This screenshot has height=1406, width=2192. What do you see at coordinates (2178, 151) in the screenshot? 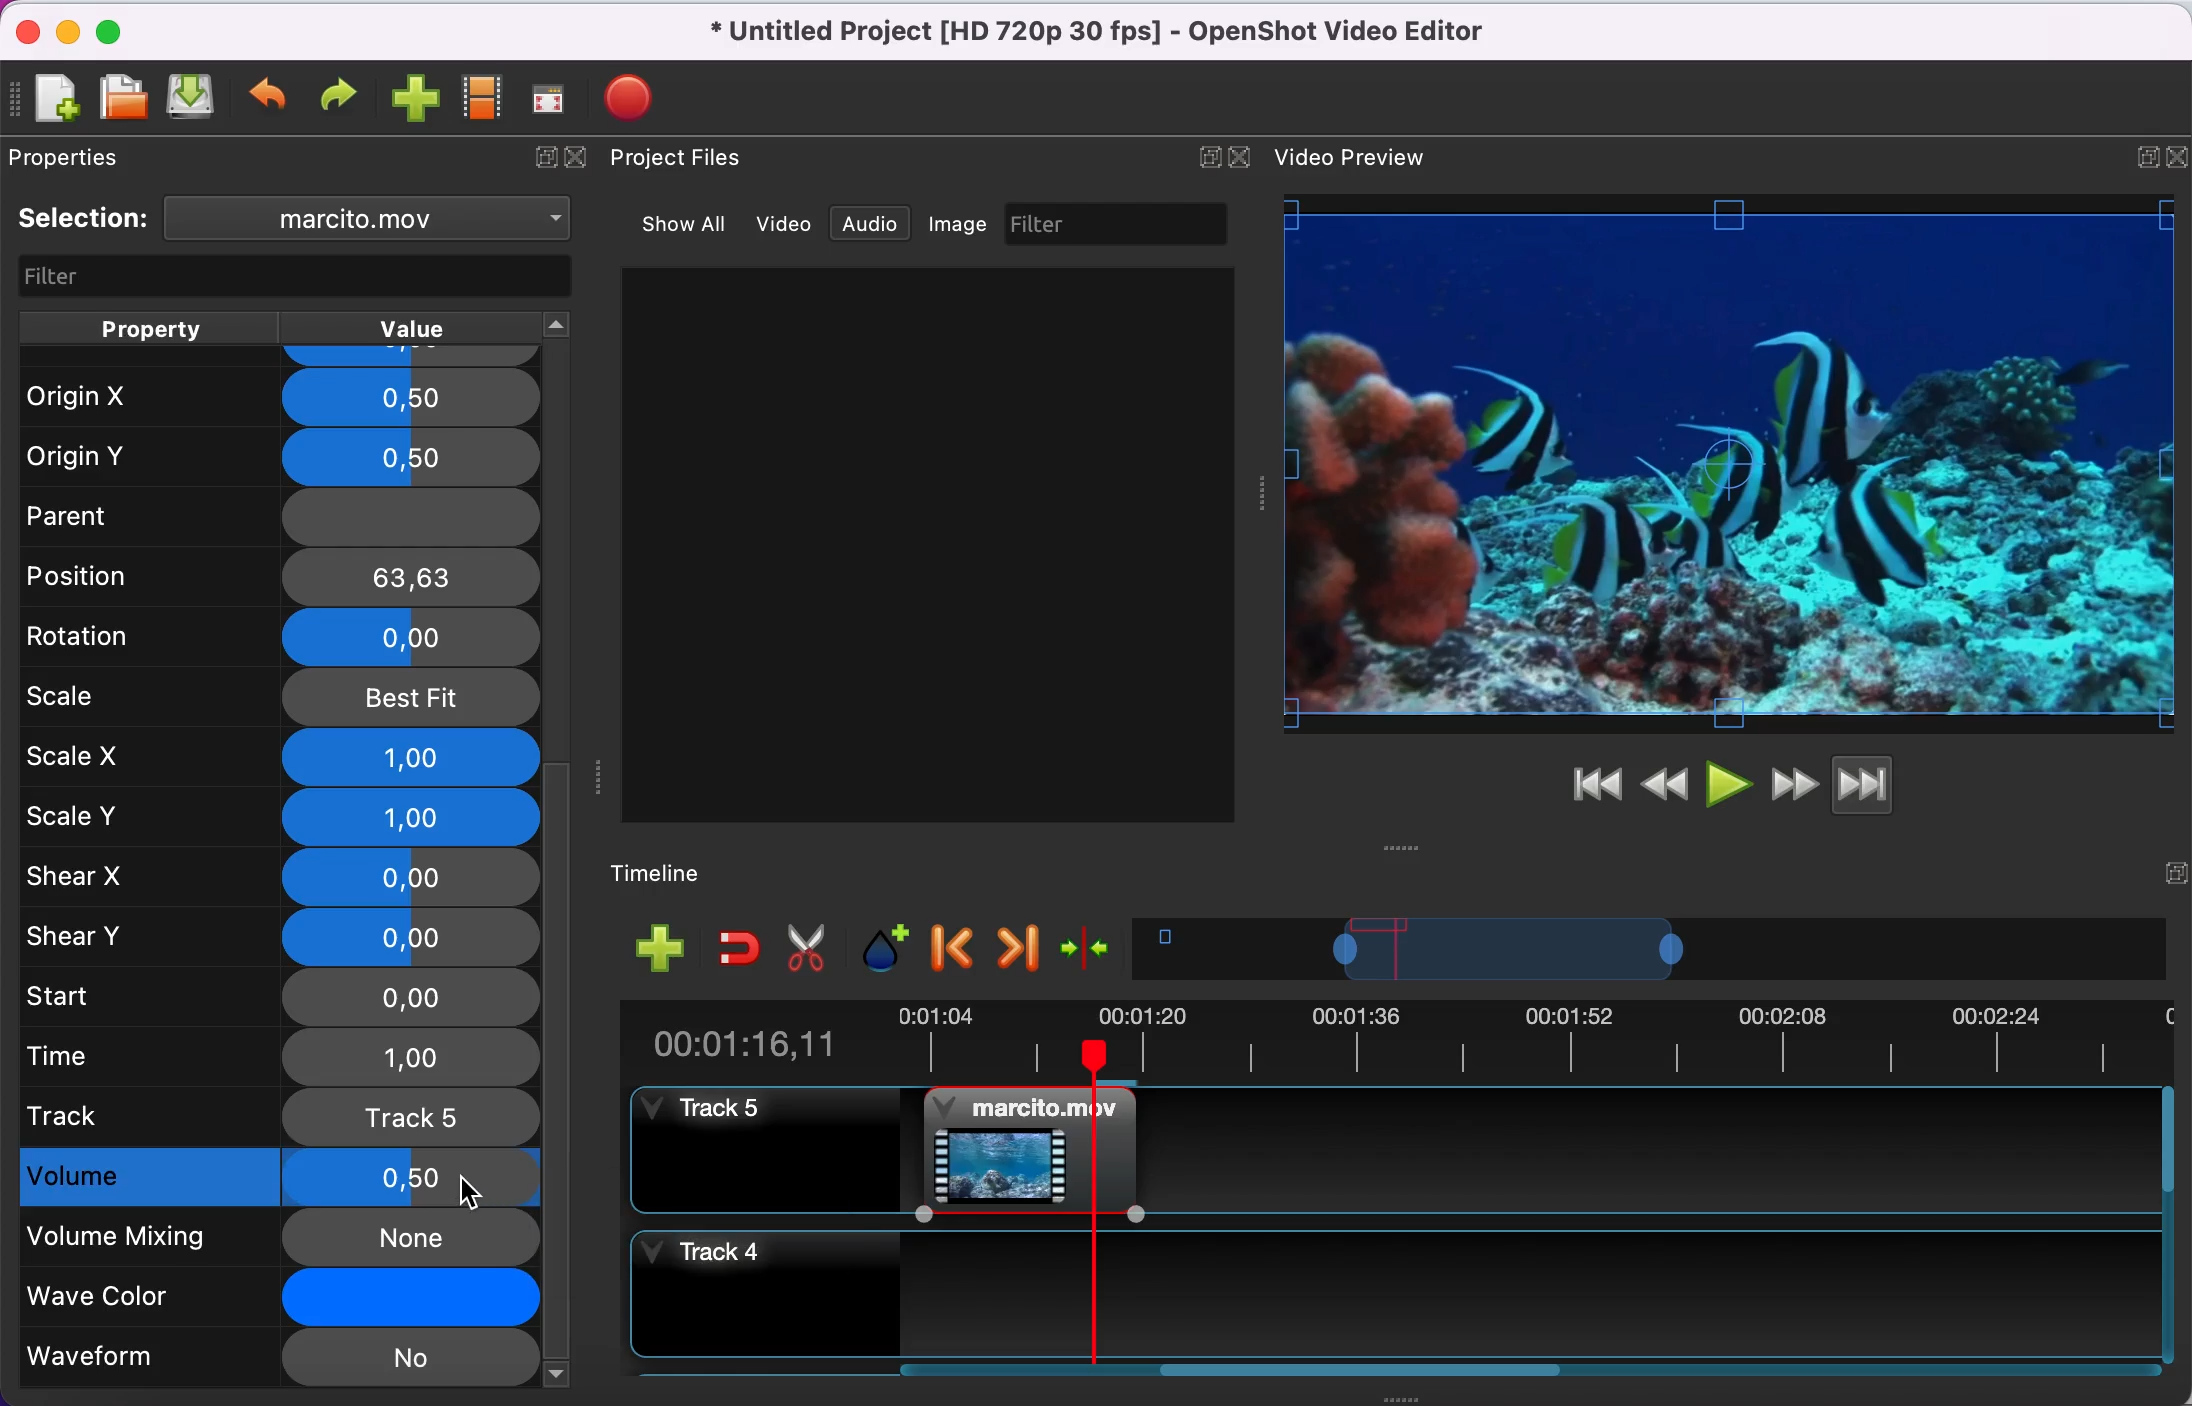
I see `expand/hide` at bounding box center [2178, 151].